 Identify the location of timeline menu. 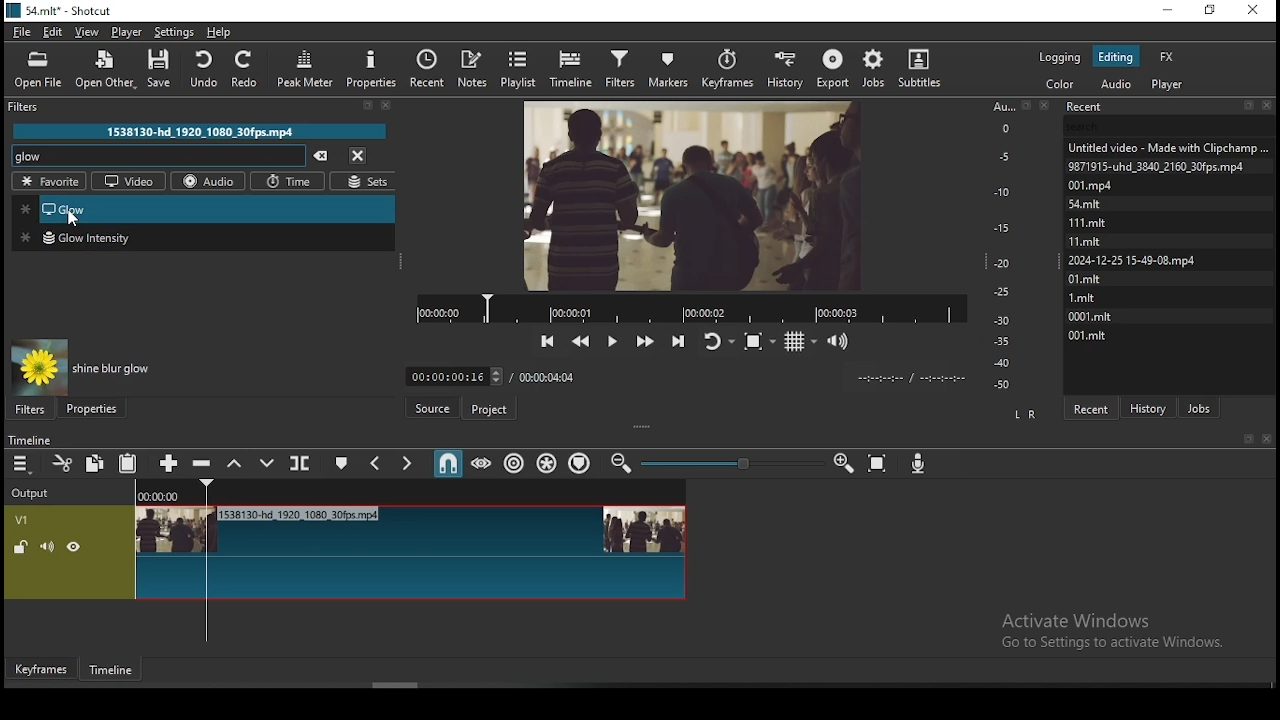
(23, 466).